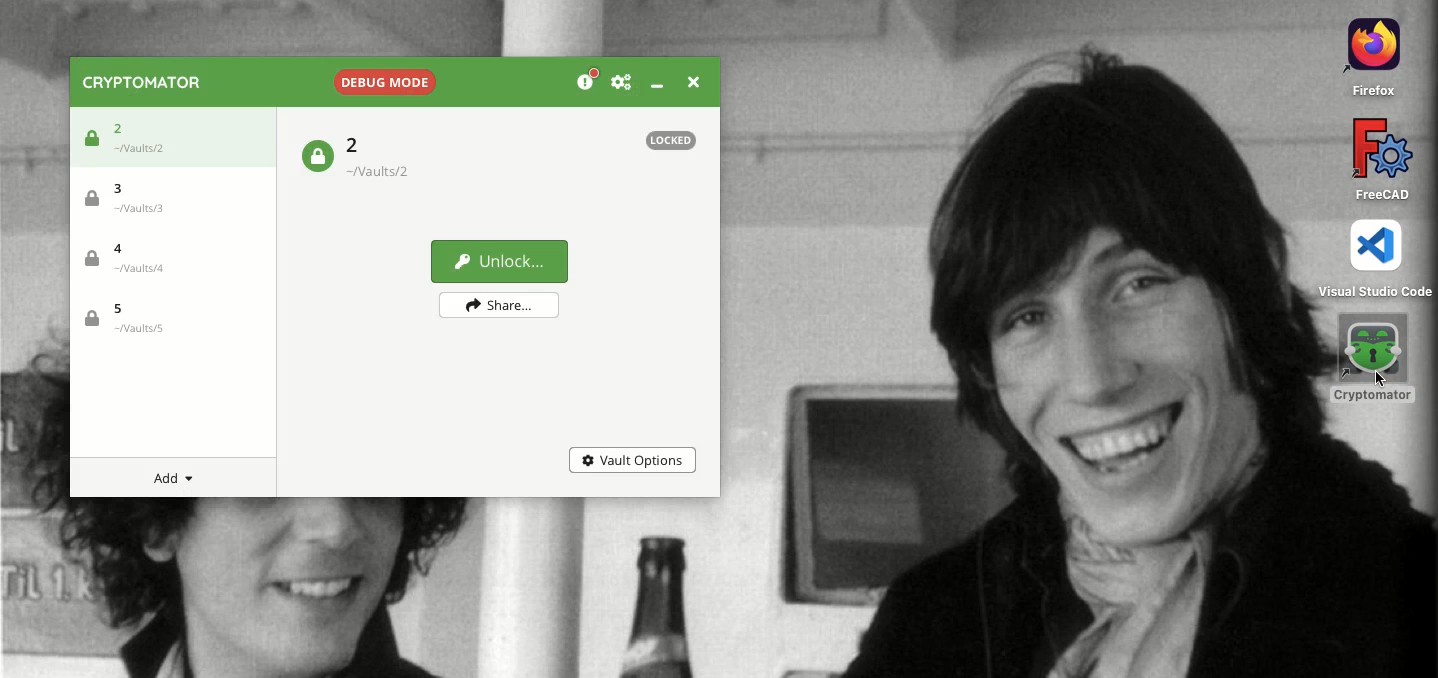 This screenshot has width=1438, height=678. Describe the element at coordinates (1372, 261) in the screenshot. I see `Visual Studio Code` at that location.